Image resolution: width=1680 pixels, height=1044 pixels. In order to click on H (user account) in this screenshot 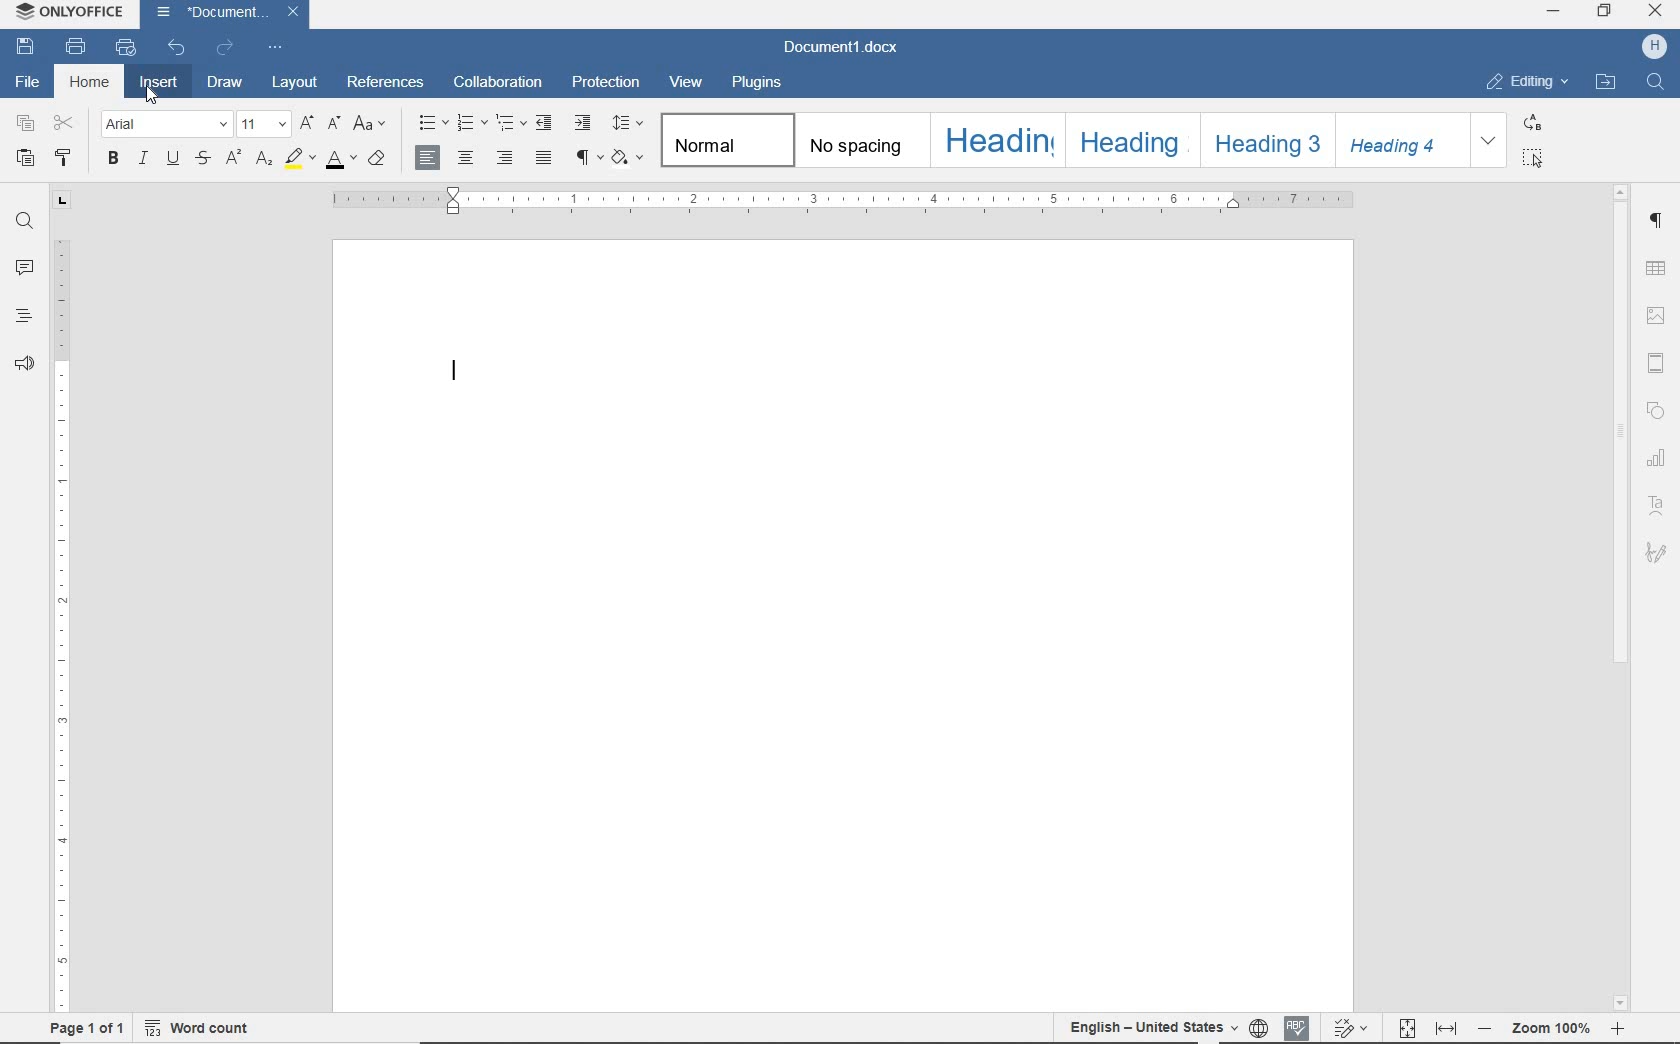, I will do `click(1655, 46)`.